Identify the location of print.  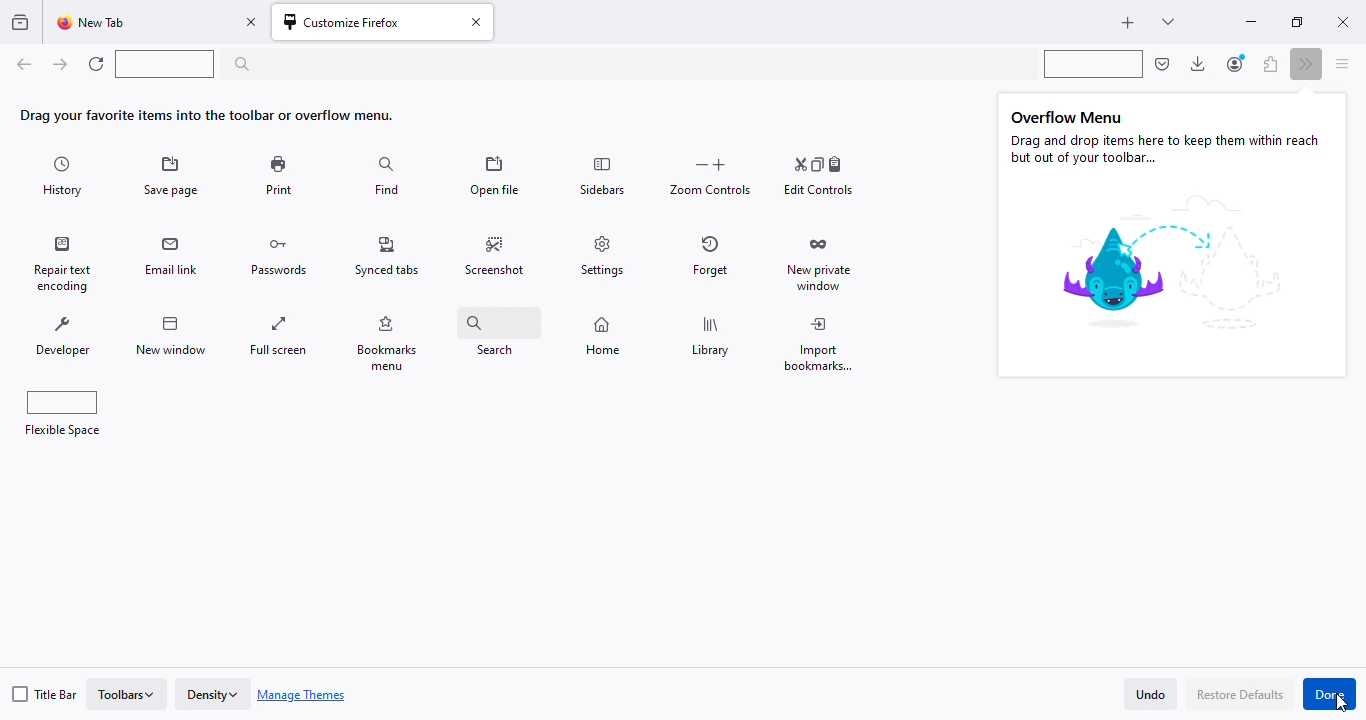
(277, 176).